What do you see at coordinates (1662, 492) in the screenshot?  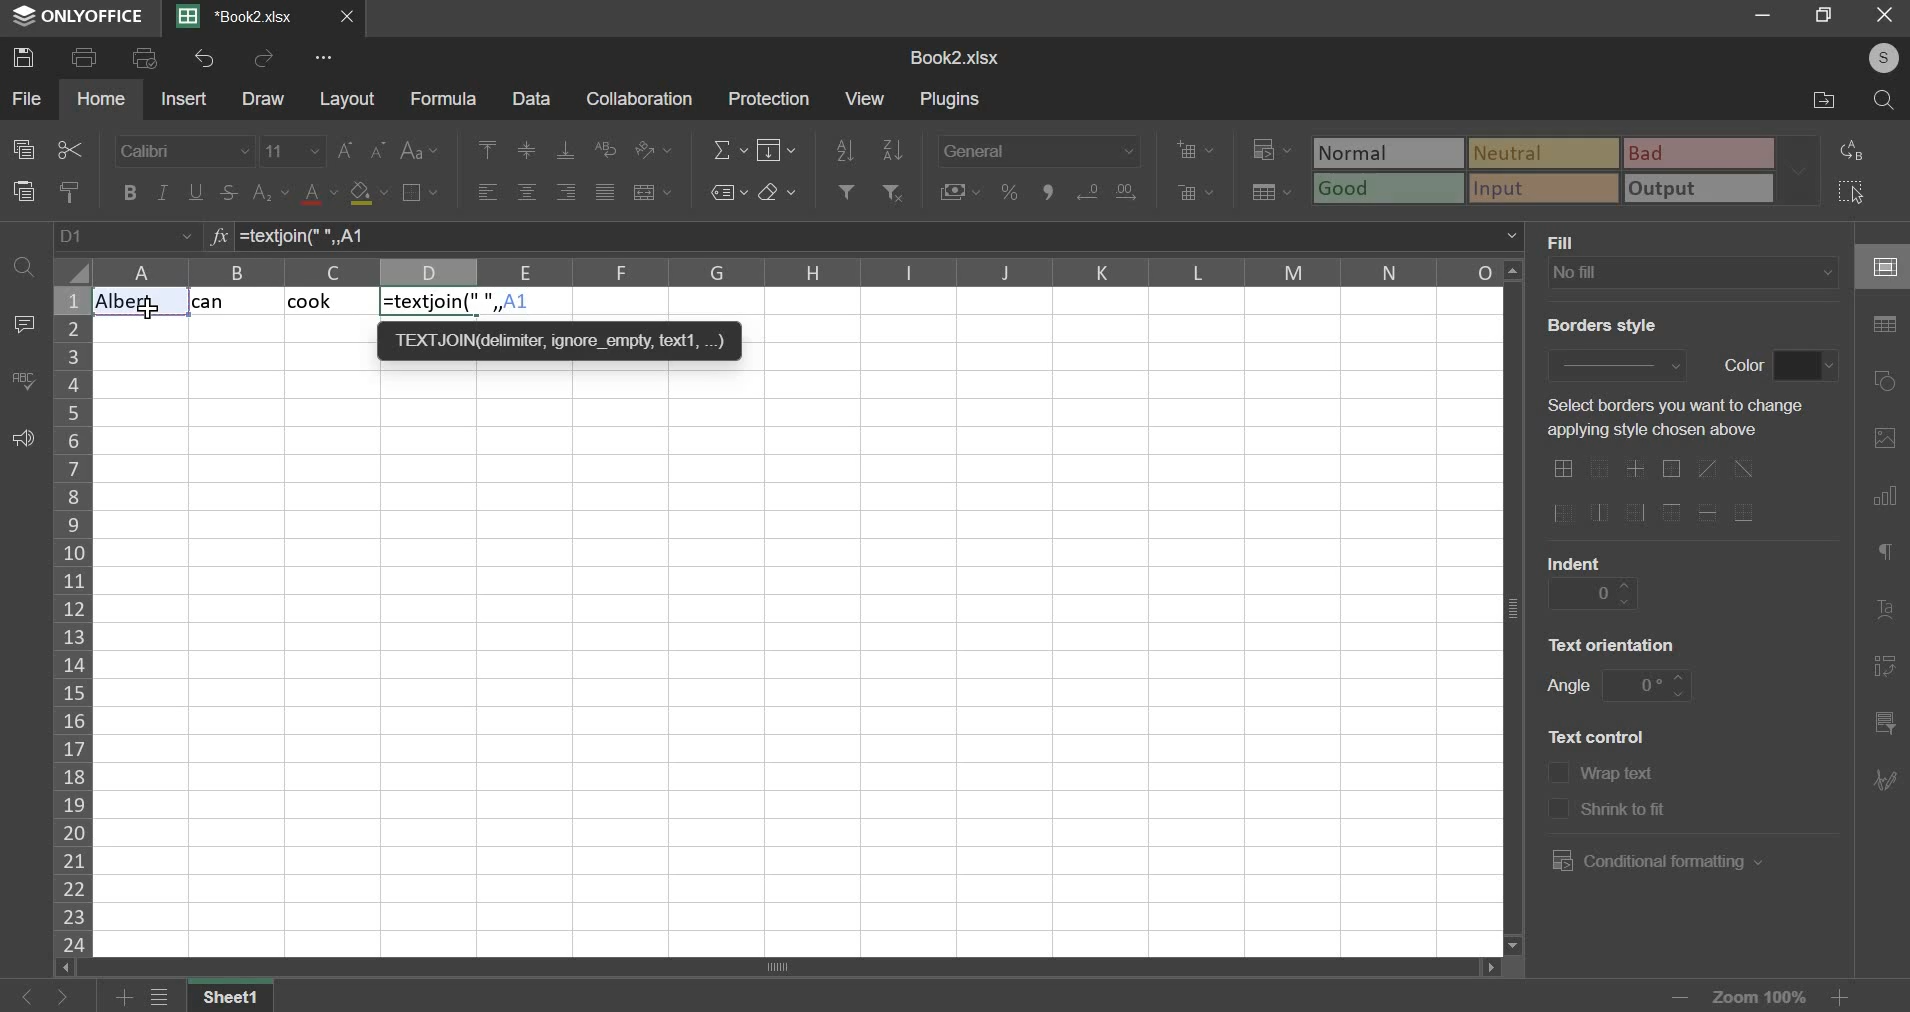 I see `border options` at bounding box center [1662, 492].